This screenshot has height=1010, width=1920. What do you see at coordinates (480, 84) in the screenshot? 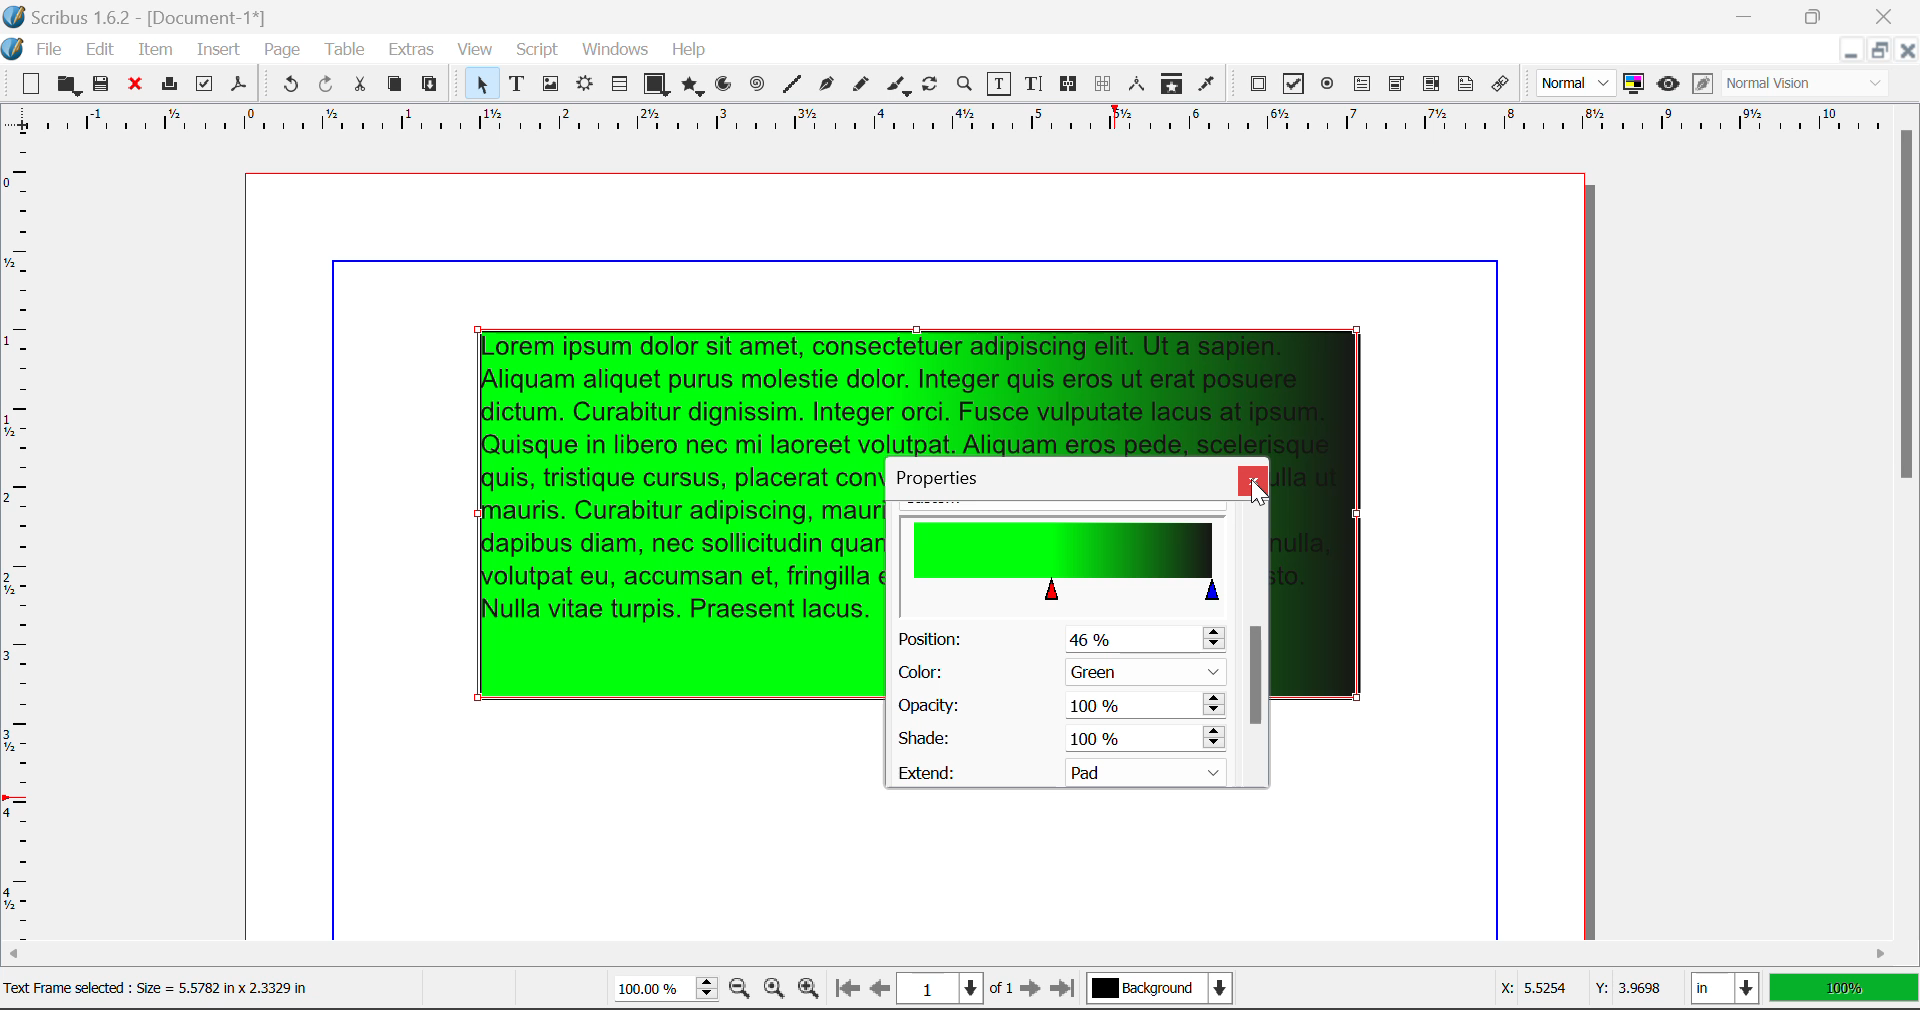
I see `Select` at bounding box center [480, 84].